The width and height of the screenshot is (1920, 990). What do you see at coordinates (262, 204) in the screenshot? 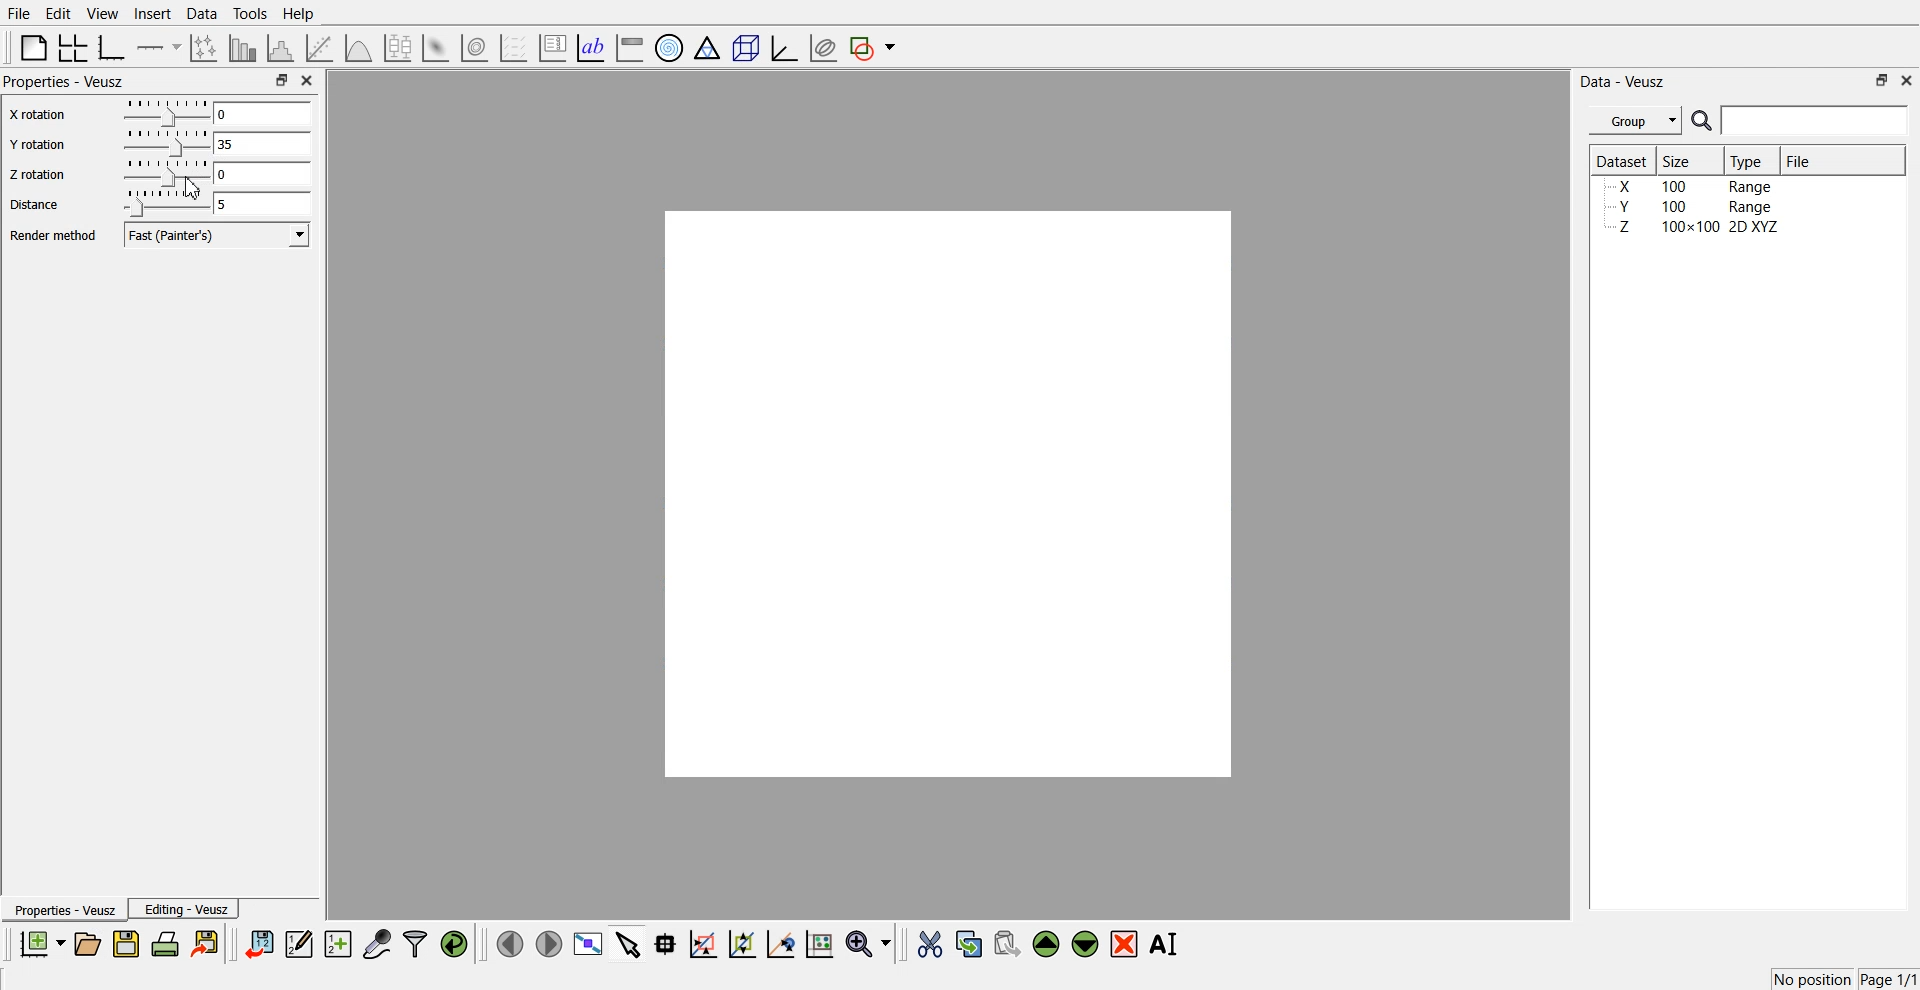
I see `5` at bounding box center [262, 204].